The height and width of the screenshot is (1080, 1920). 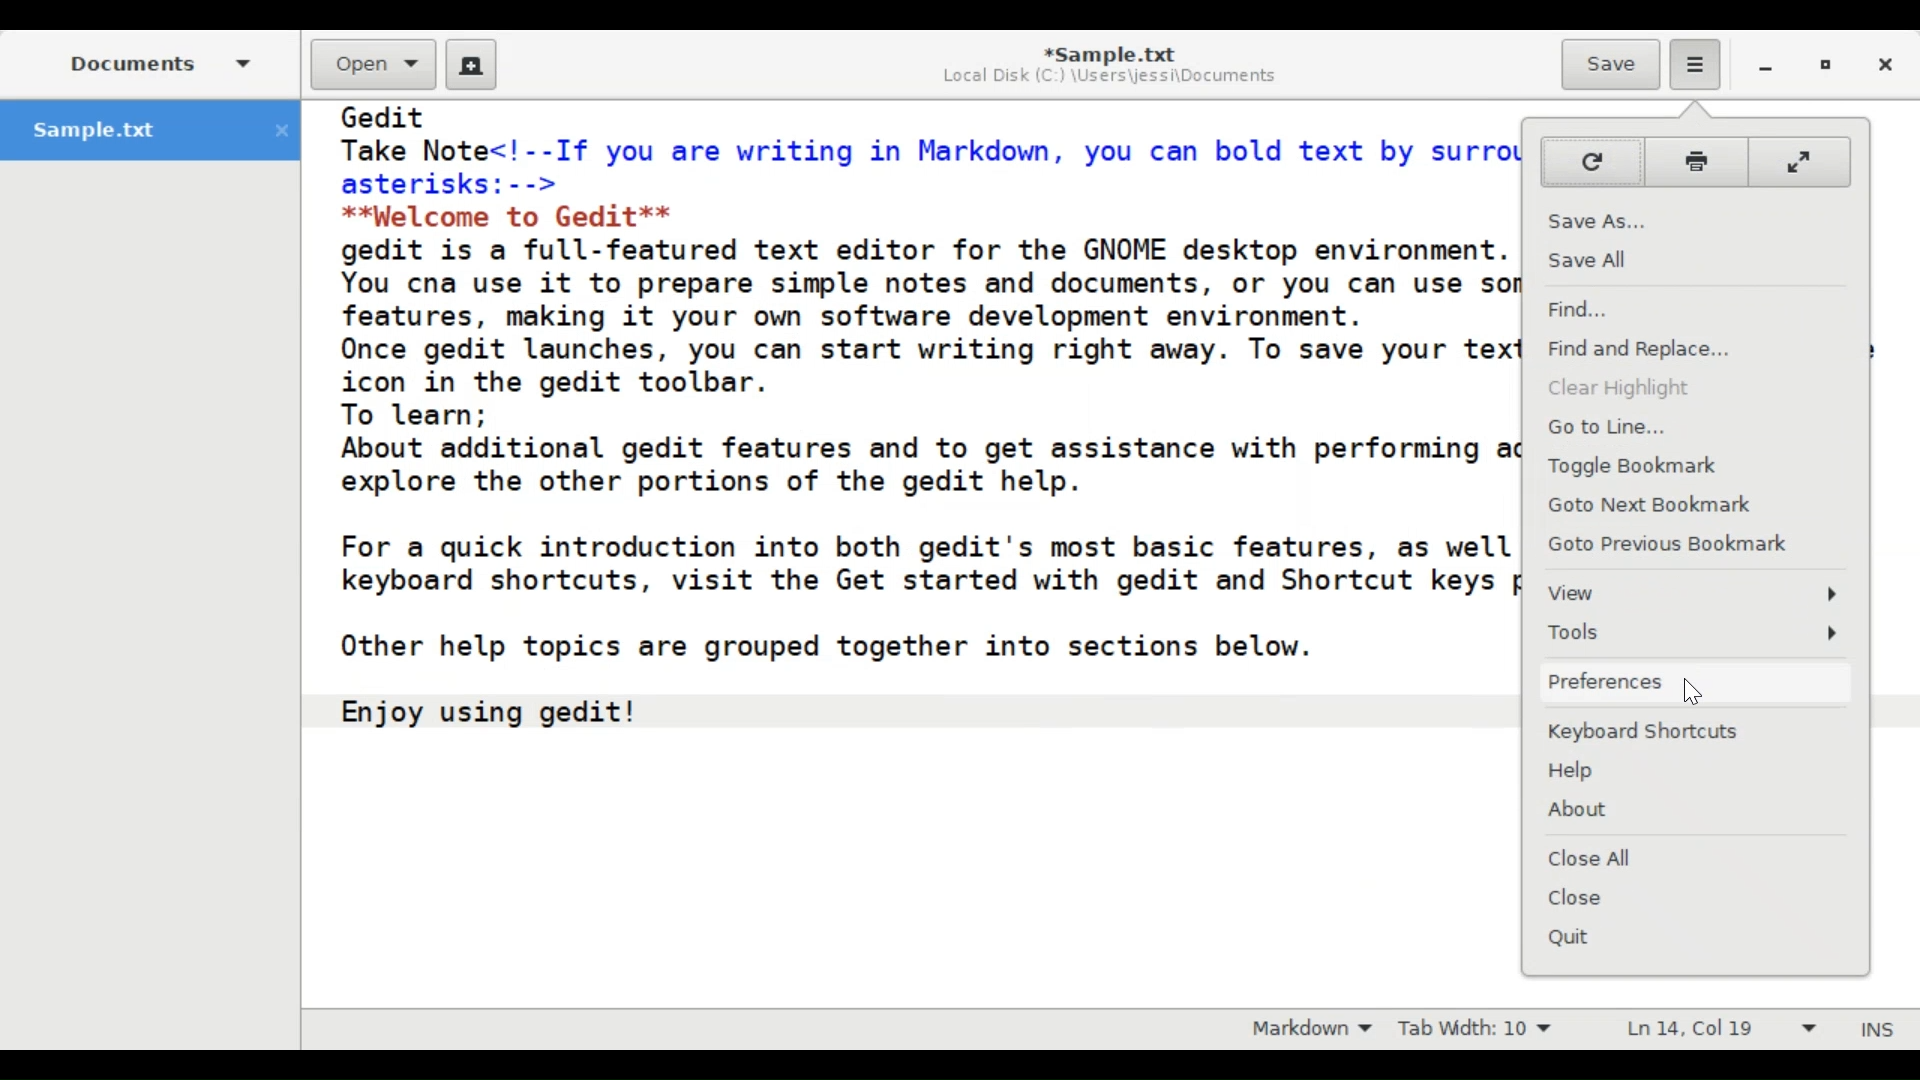 What do you see at coordinates (471, 65) in the screenshot?
I see `Create a new Document` at bounding box center [471, 65].